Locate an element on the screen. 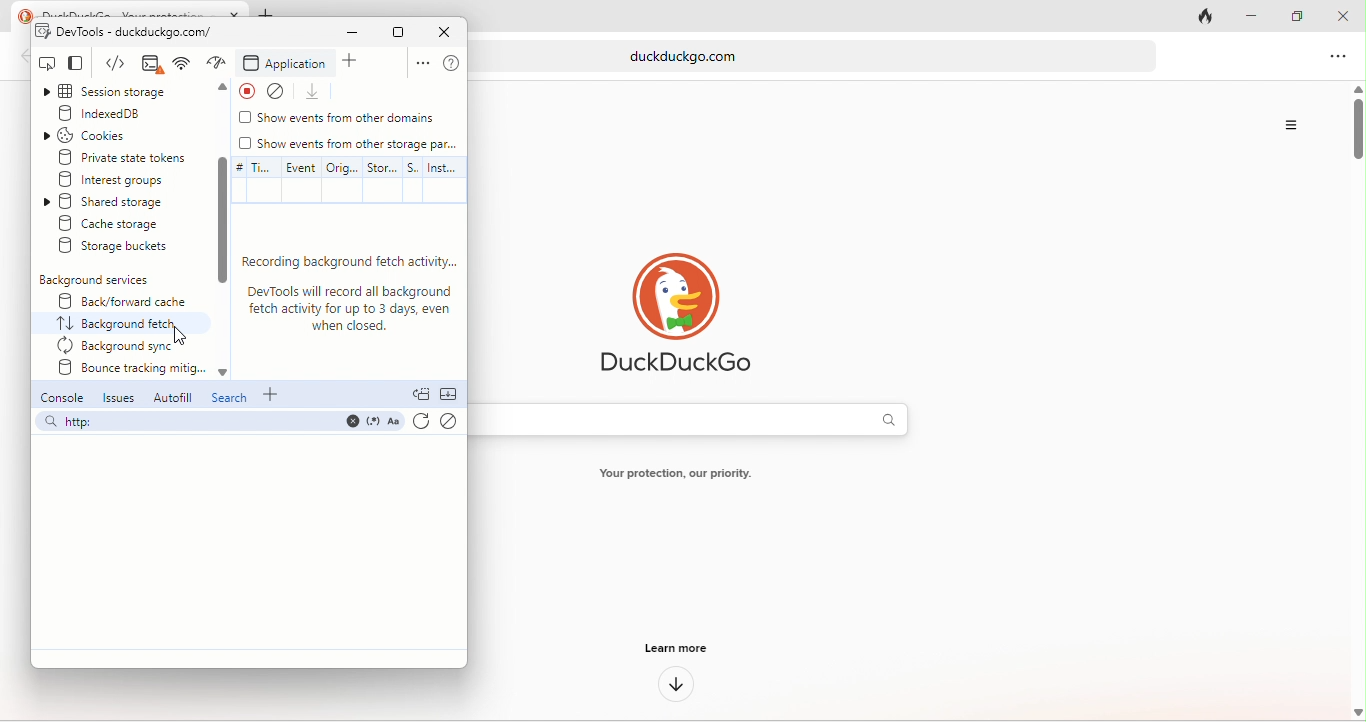 The image size is (1366, 722). shared storage is located at coordinates (124, 202).